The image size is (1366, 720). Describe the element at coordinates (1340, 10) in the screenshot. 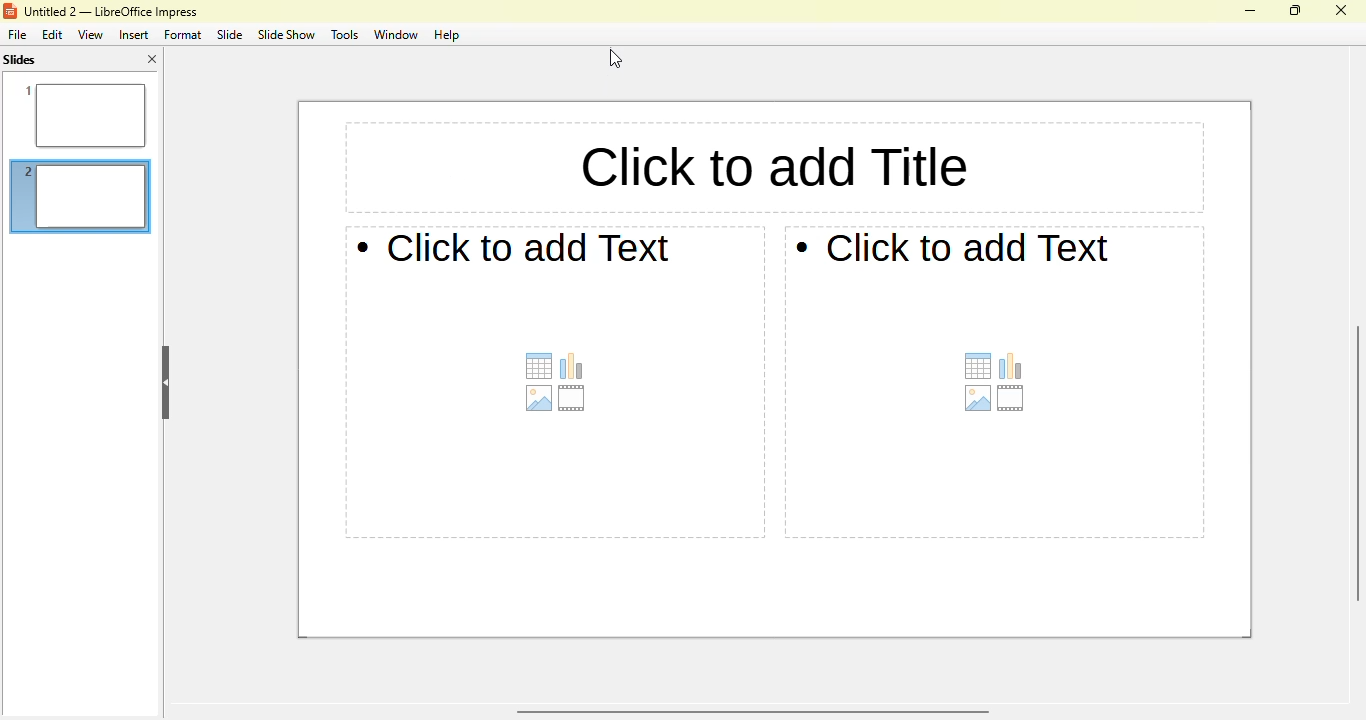

I see `close` at that location.